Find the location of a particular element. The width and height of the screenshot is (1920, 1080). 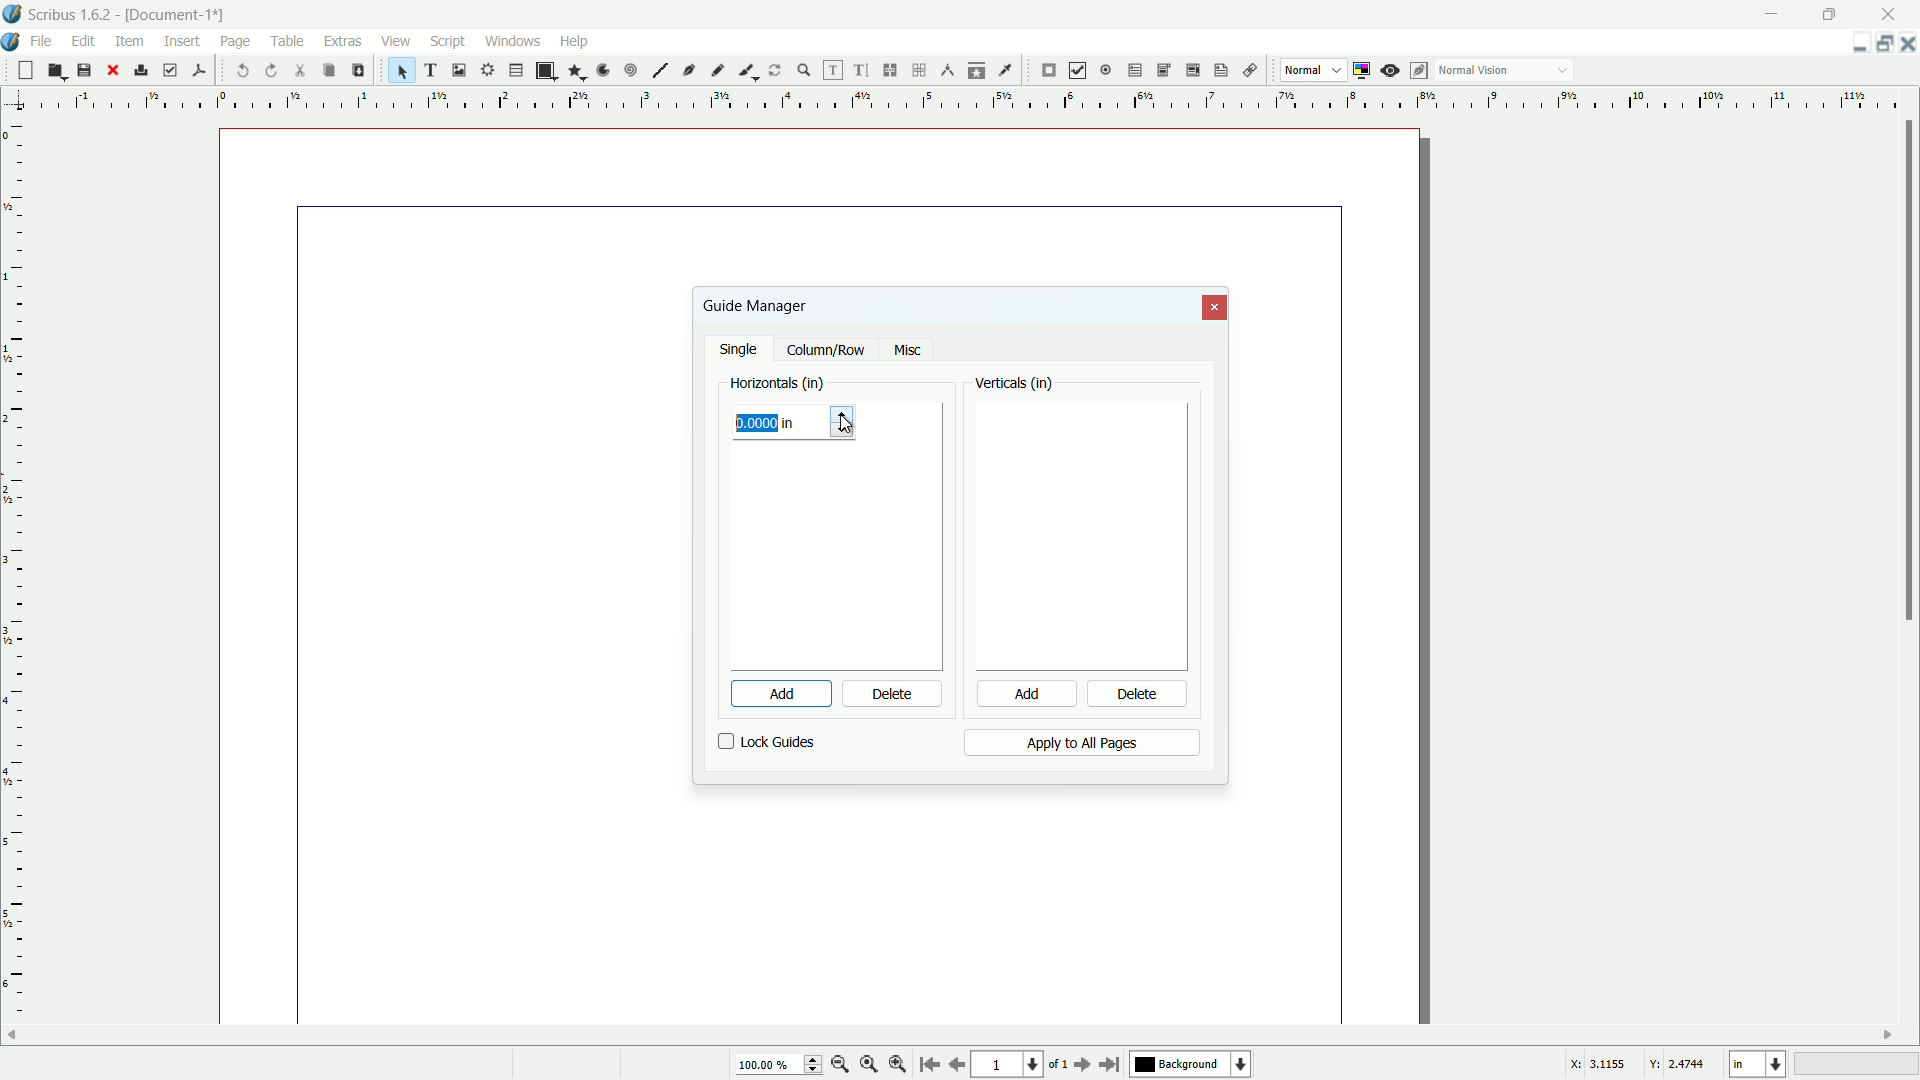

shape is located at coordinates (544, 71).